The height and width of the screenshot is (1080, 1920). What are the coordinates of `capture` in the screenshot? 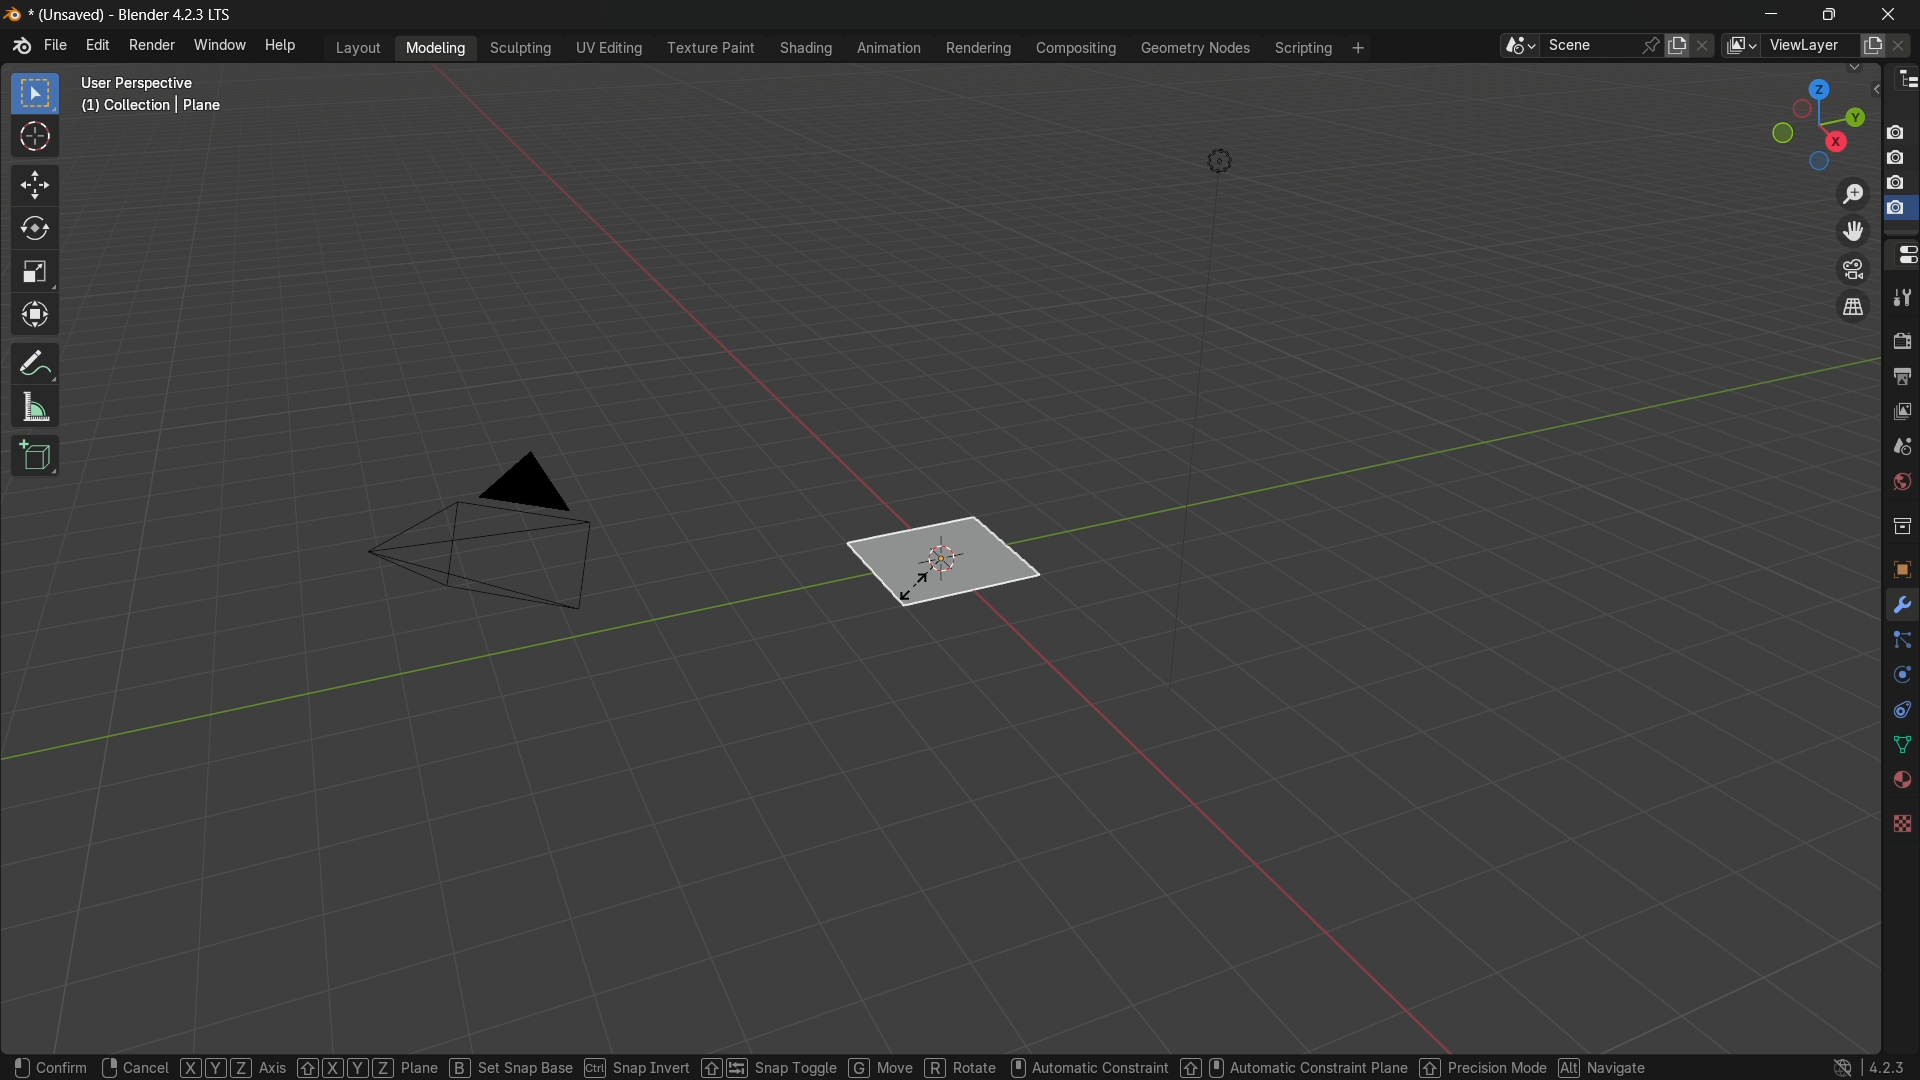 It's located at (1898, 182).